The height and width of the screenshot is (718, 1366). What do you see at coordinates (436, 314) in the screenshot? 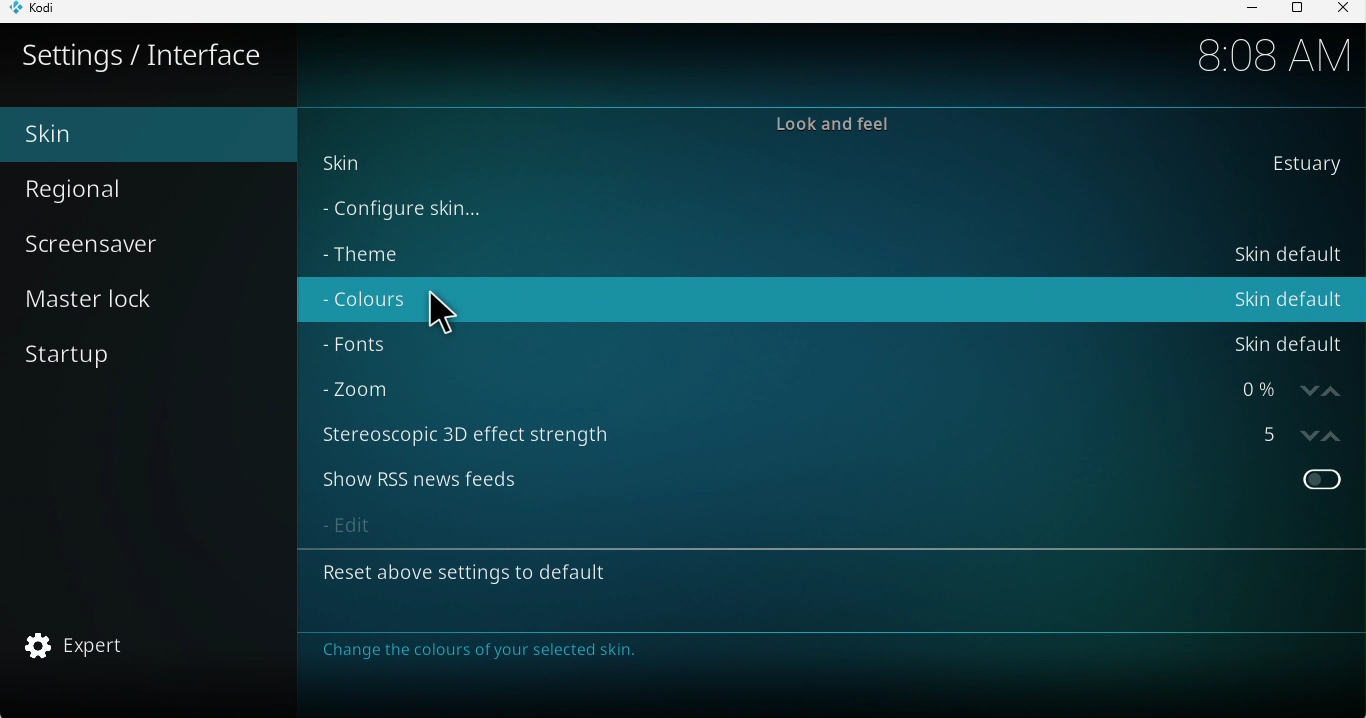
I see `cursor` at bounding box center [436, 314].